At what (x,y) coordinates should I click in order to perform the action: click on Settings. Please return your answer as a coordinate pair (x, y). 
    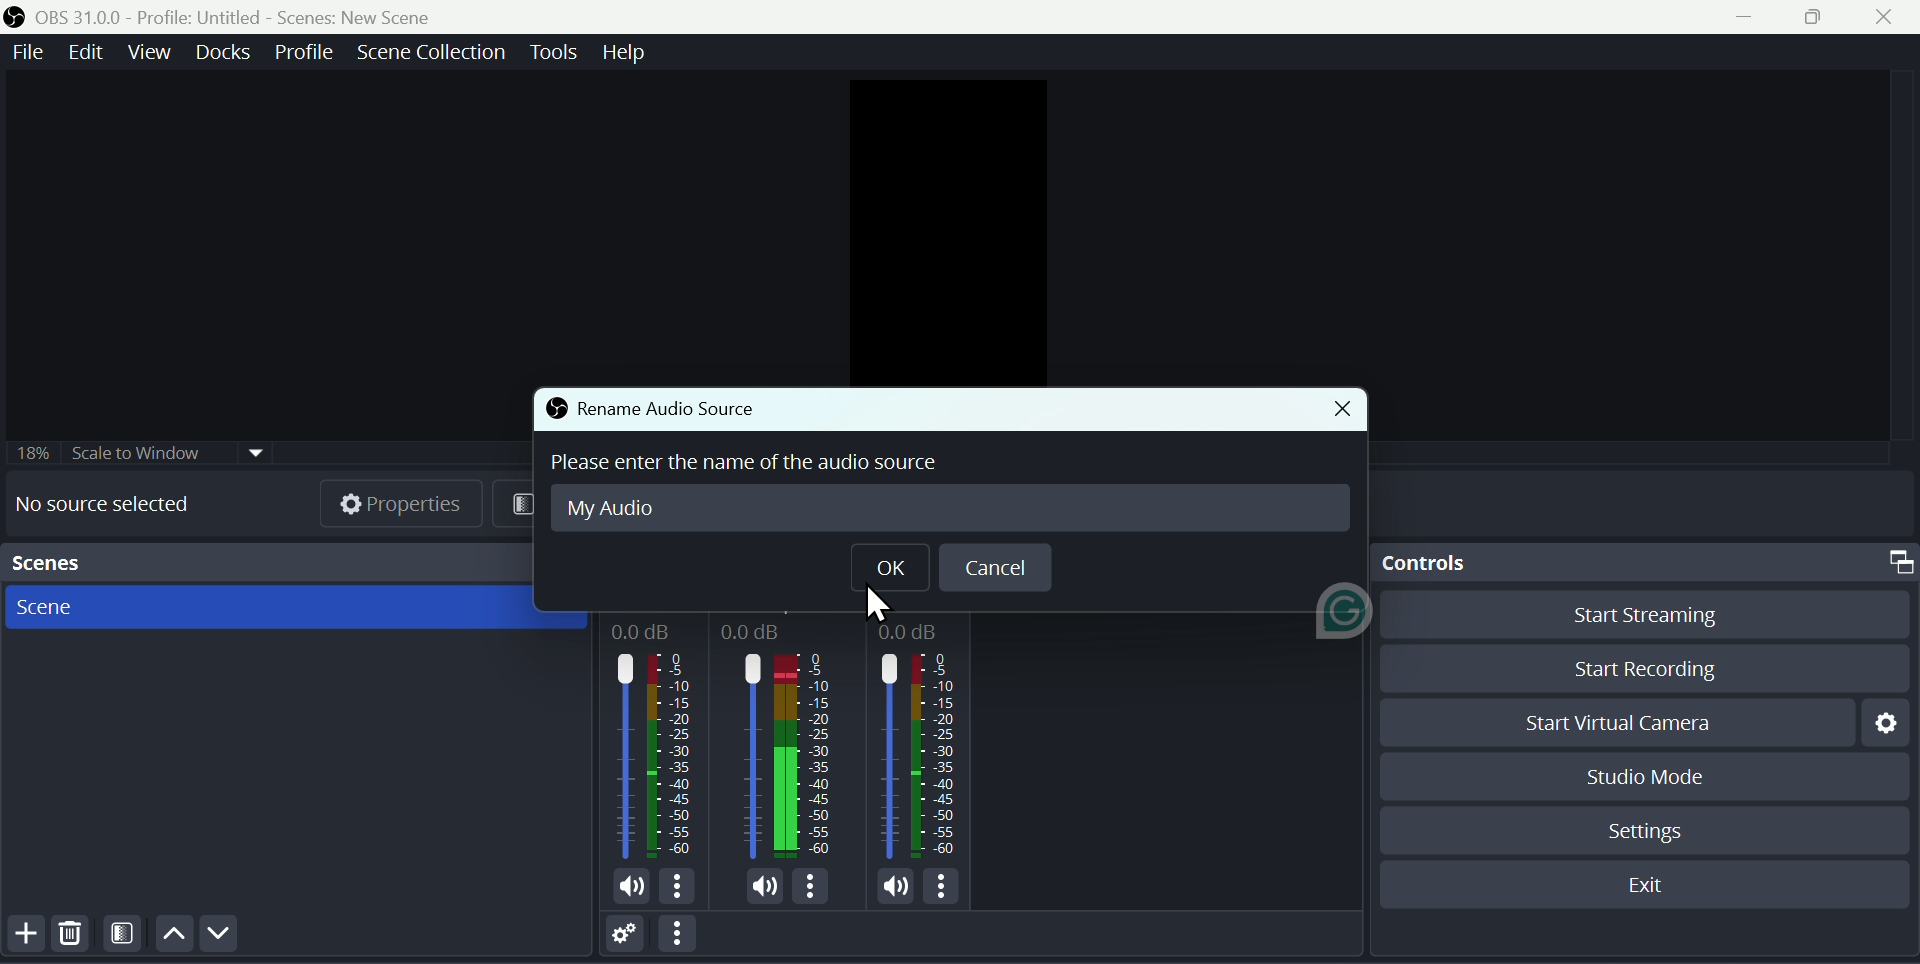
    Looking at the image, I should click on (1647, 830).